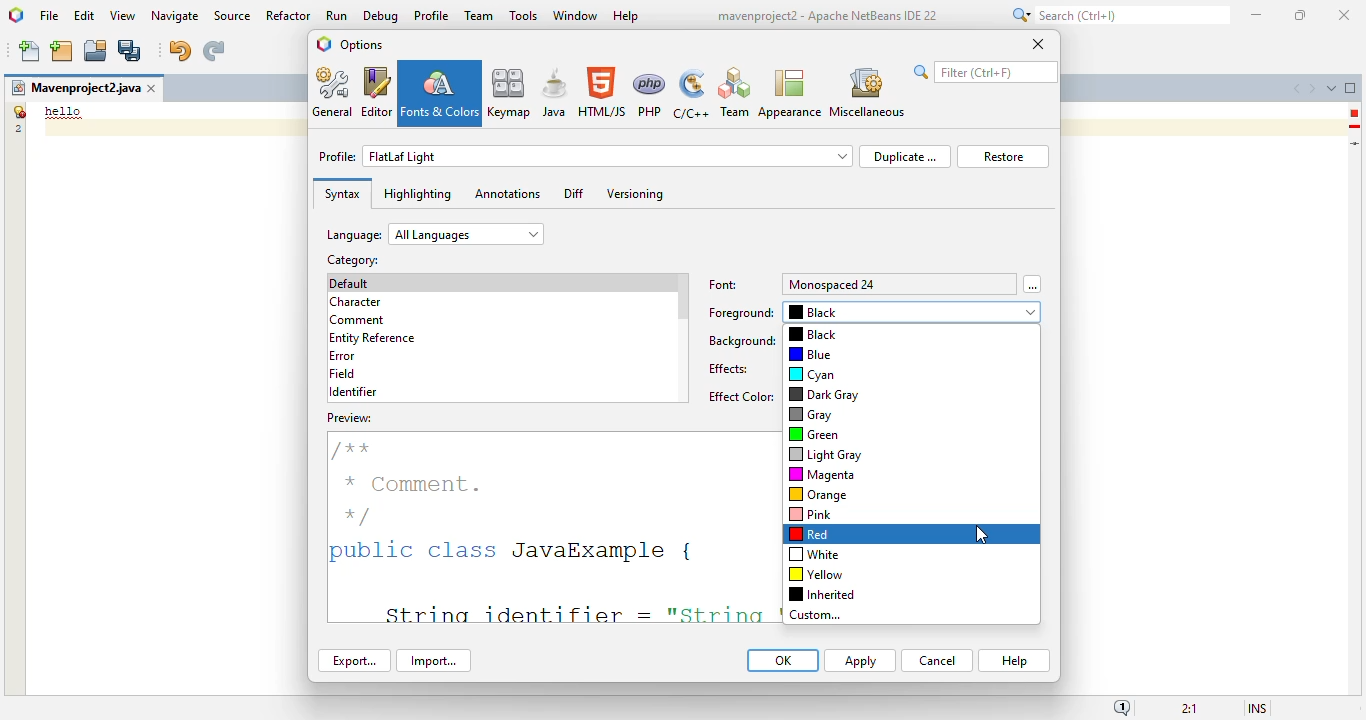 The image size is (1366, 720). What do you see at coordinates (742, 313) in the screenshot?
I see `foreground: ` at bounding box center [742, 313].